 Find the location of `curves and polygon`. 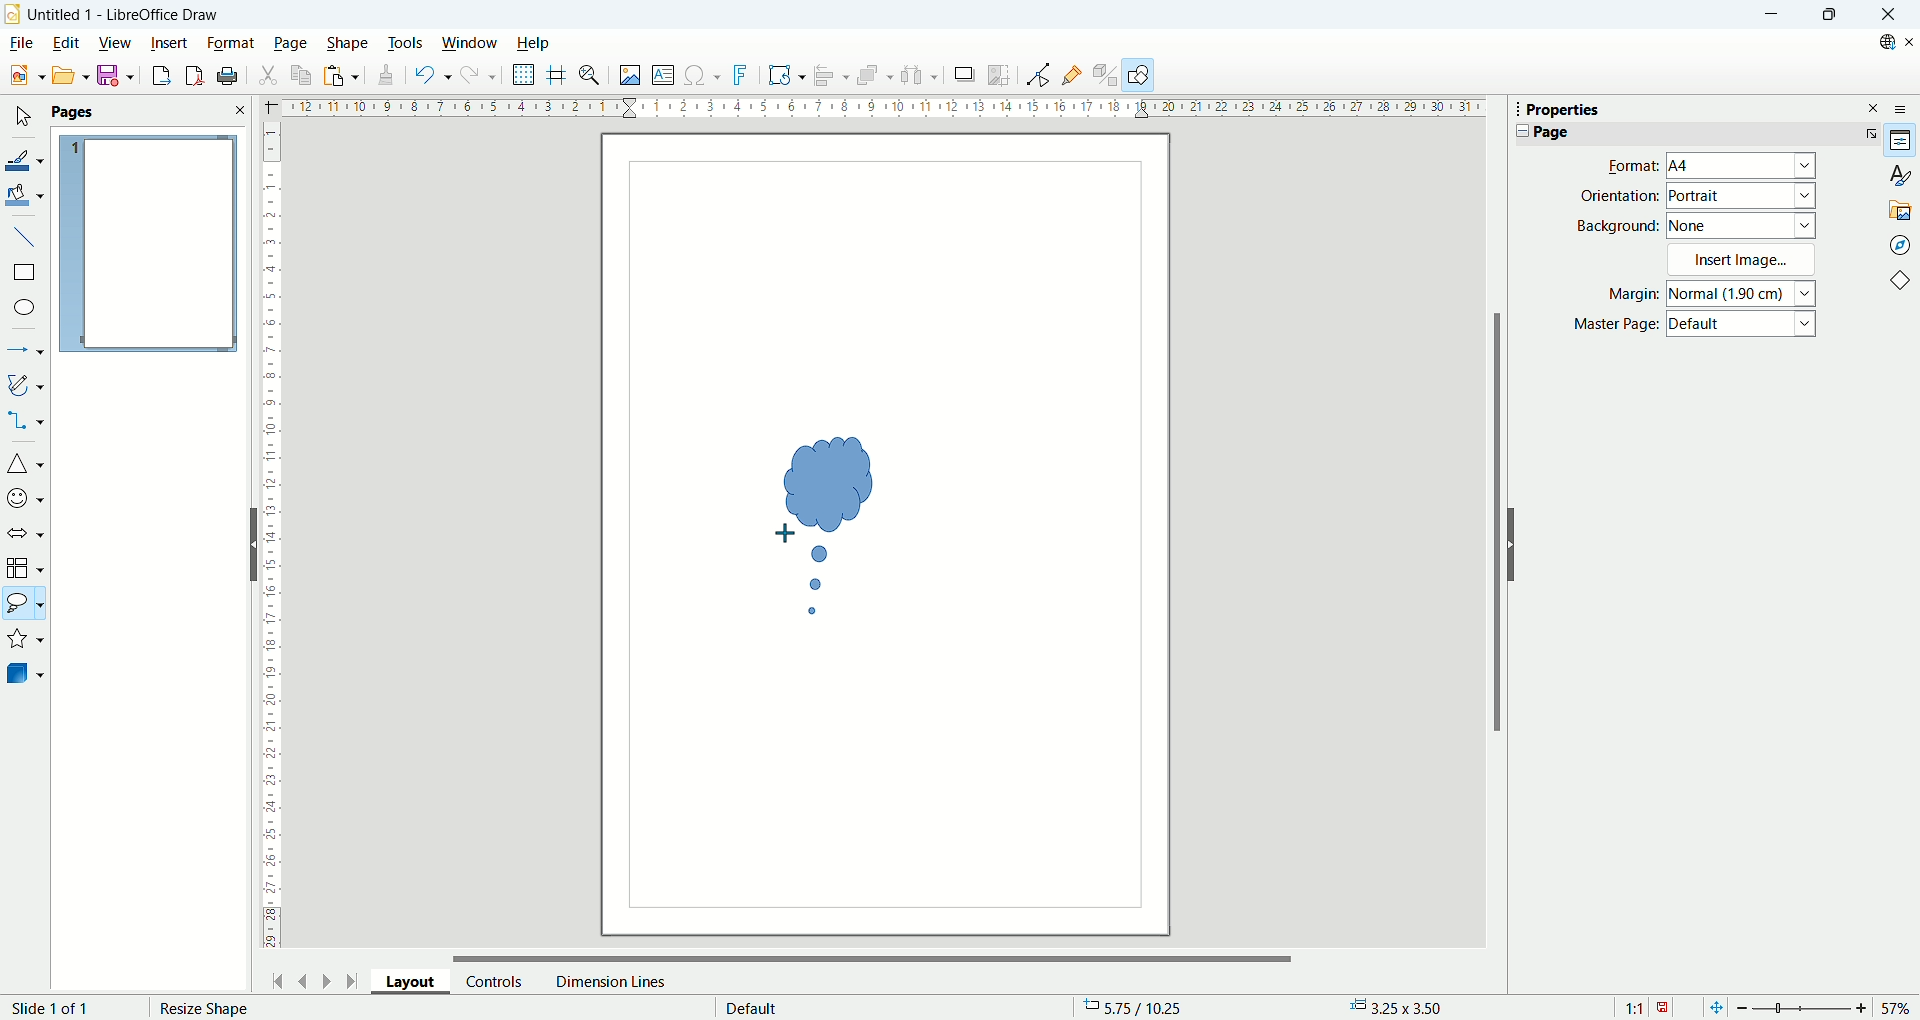

curves and polygon is located at coordinates (26, 385).